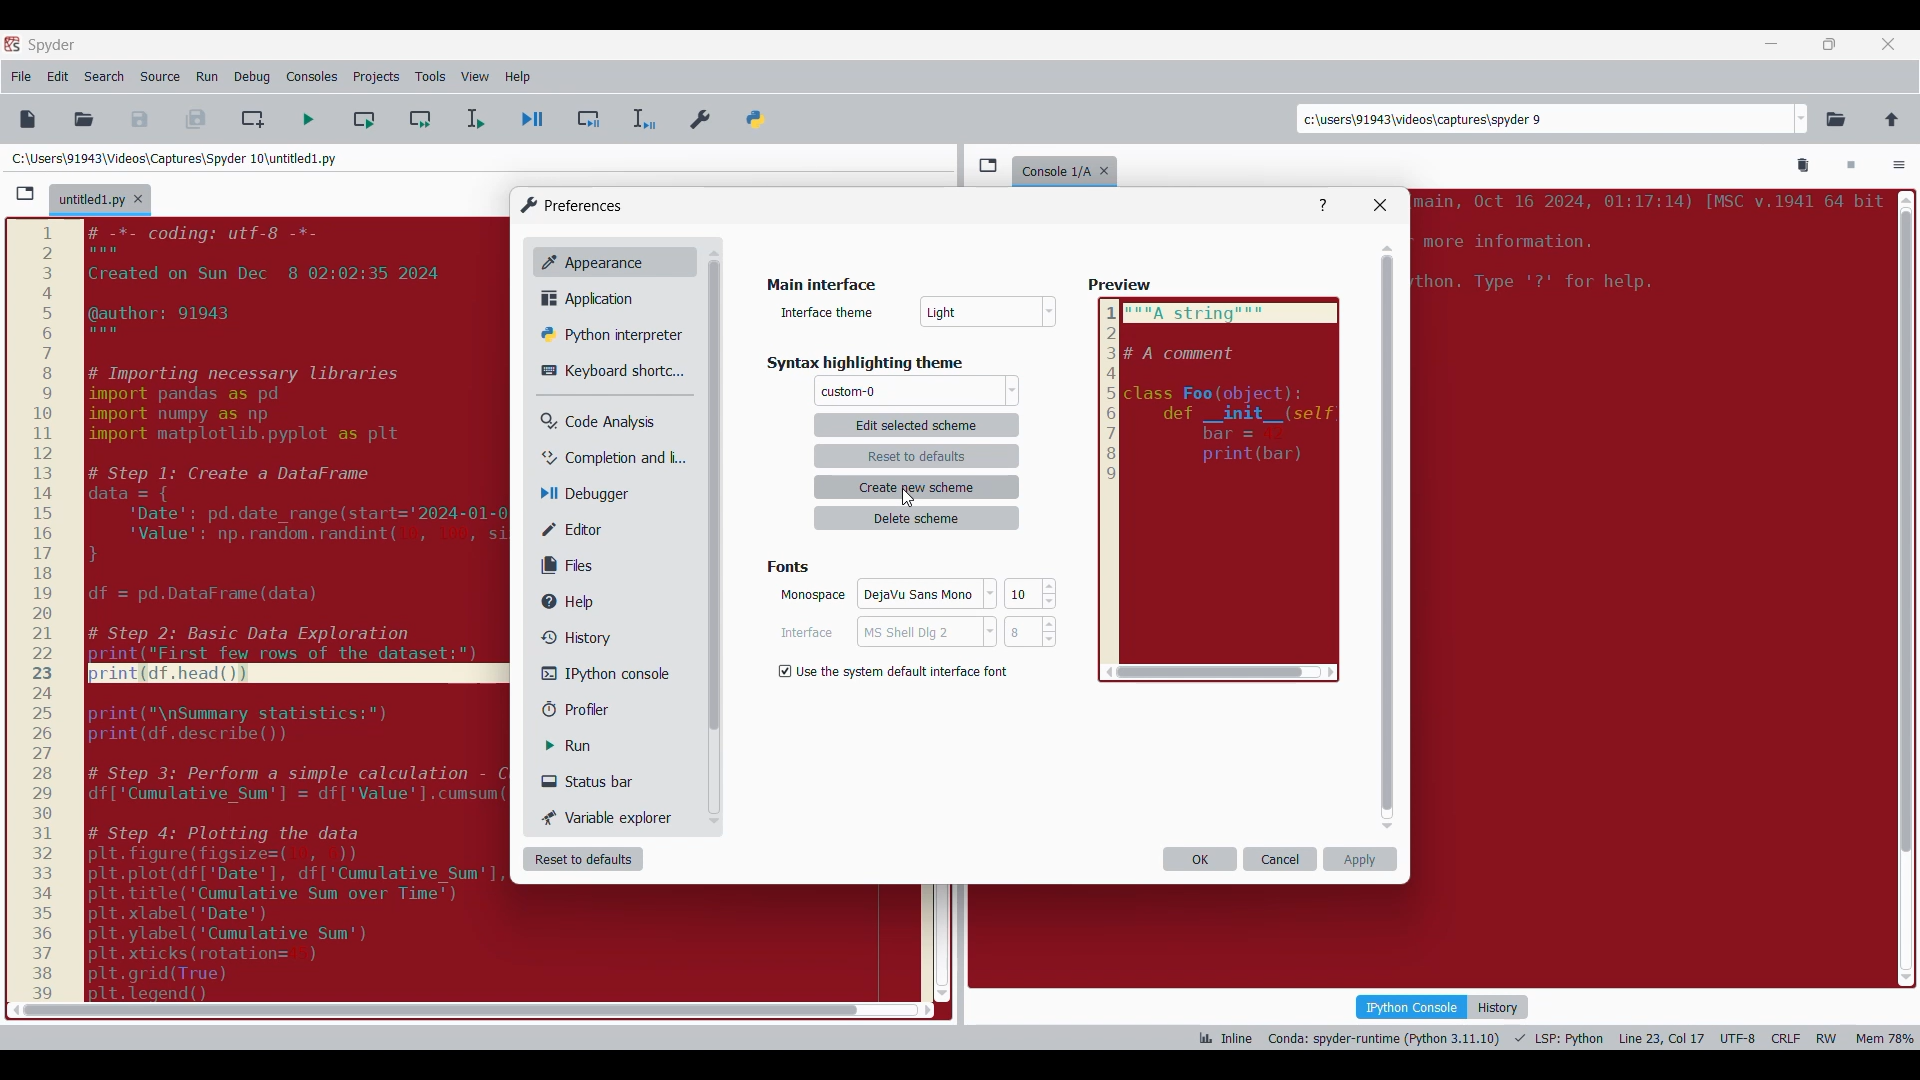 The width and height of the screenshot is (1920, 1080). What do you see at coordinates (714, 536) in the screenshot?
I see `Vertical slide bar` at bounding box center [714, 536].